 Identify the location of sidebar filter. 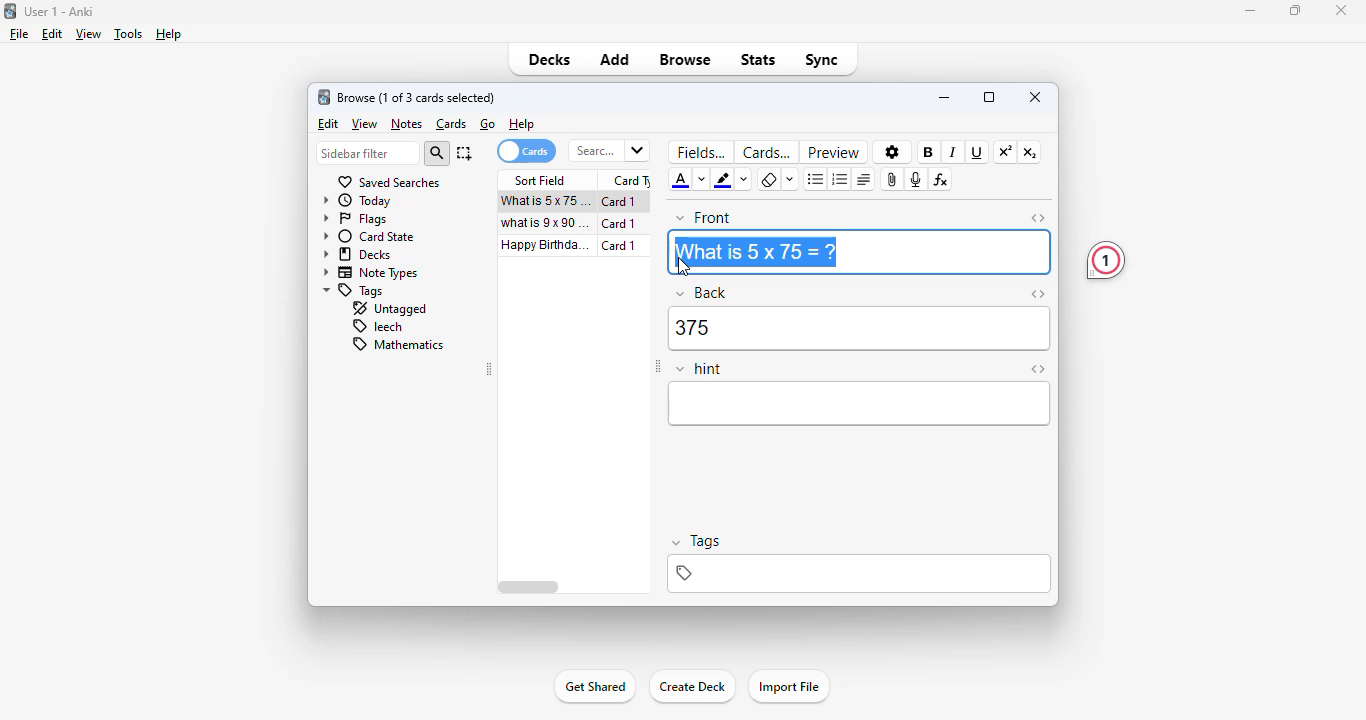
(366, 153).